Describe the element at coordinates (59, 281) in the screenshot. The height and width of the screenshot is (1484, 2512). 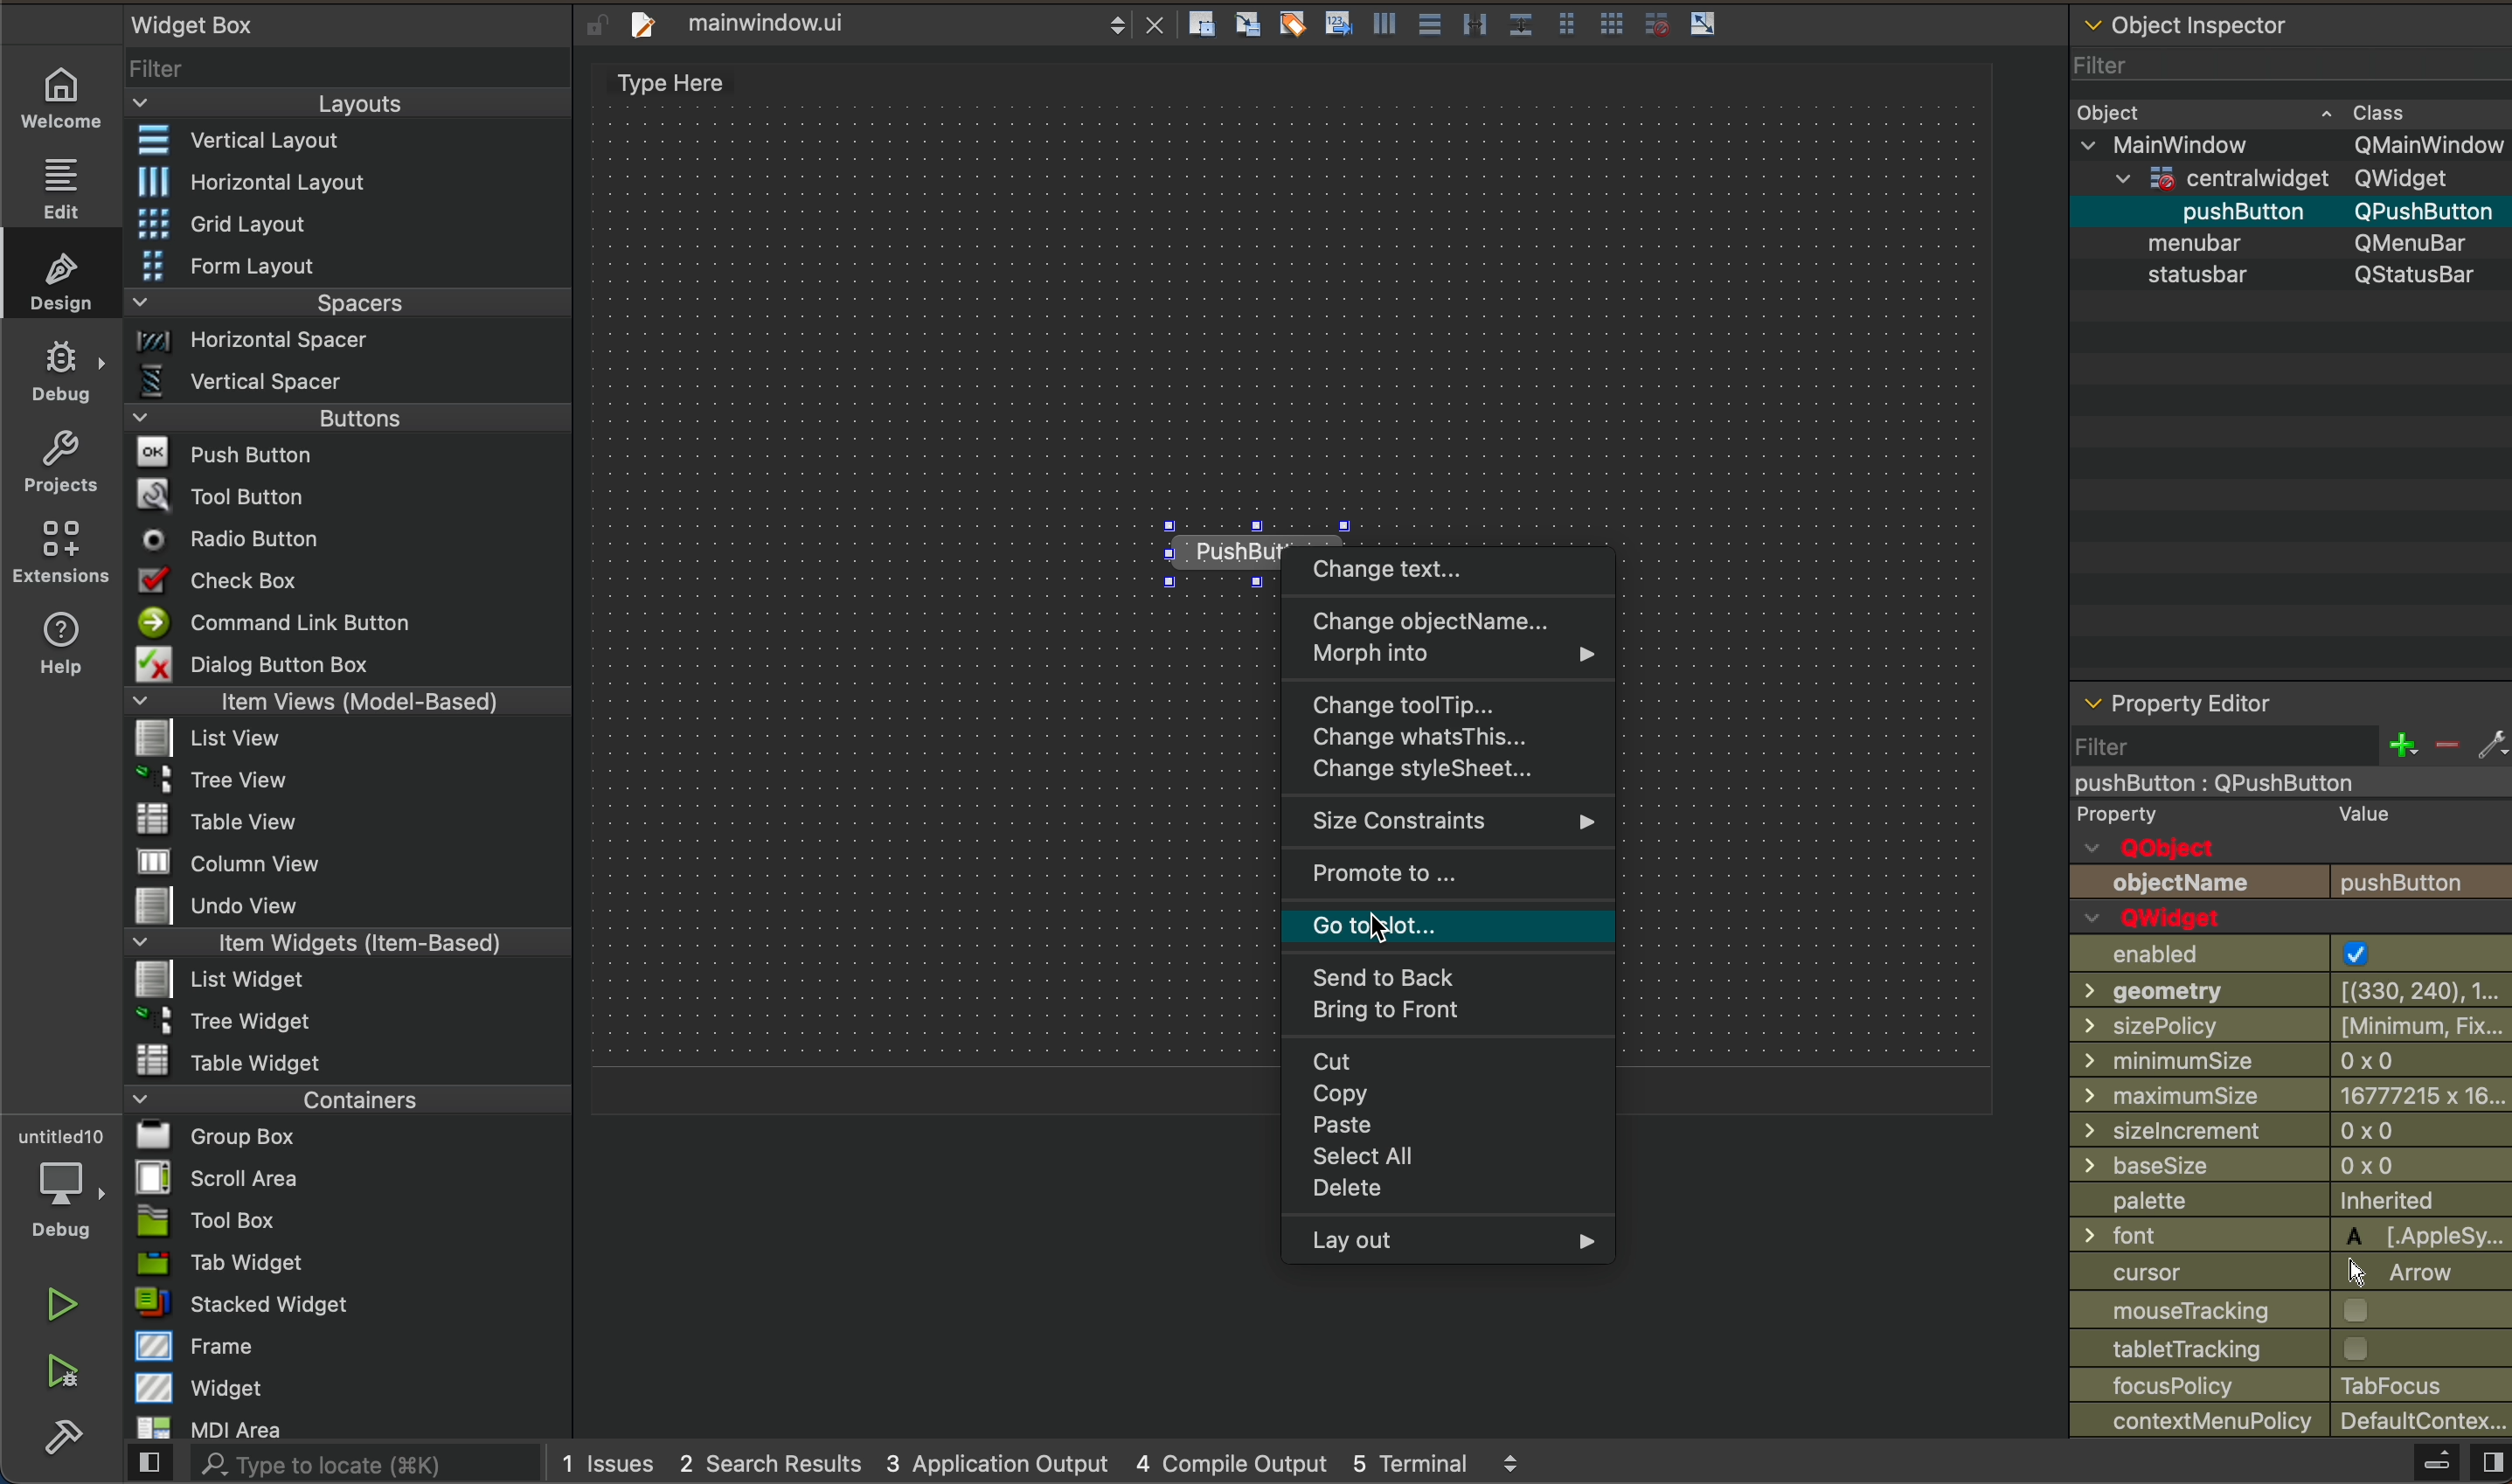
I see `design` at that location.